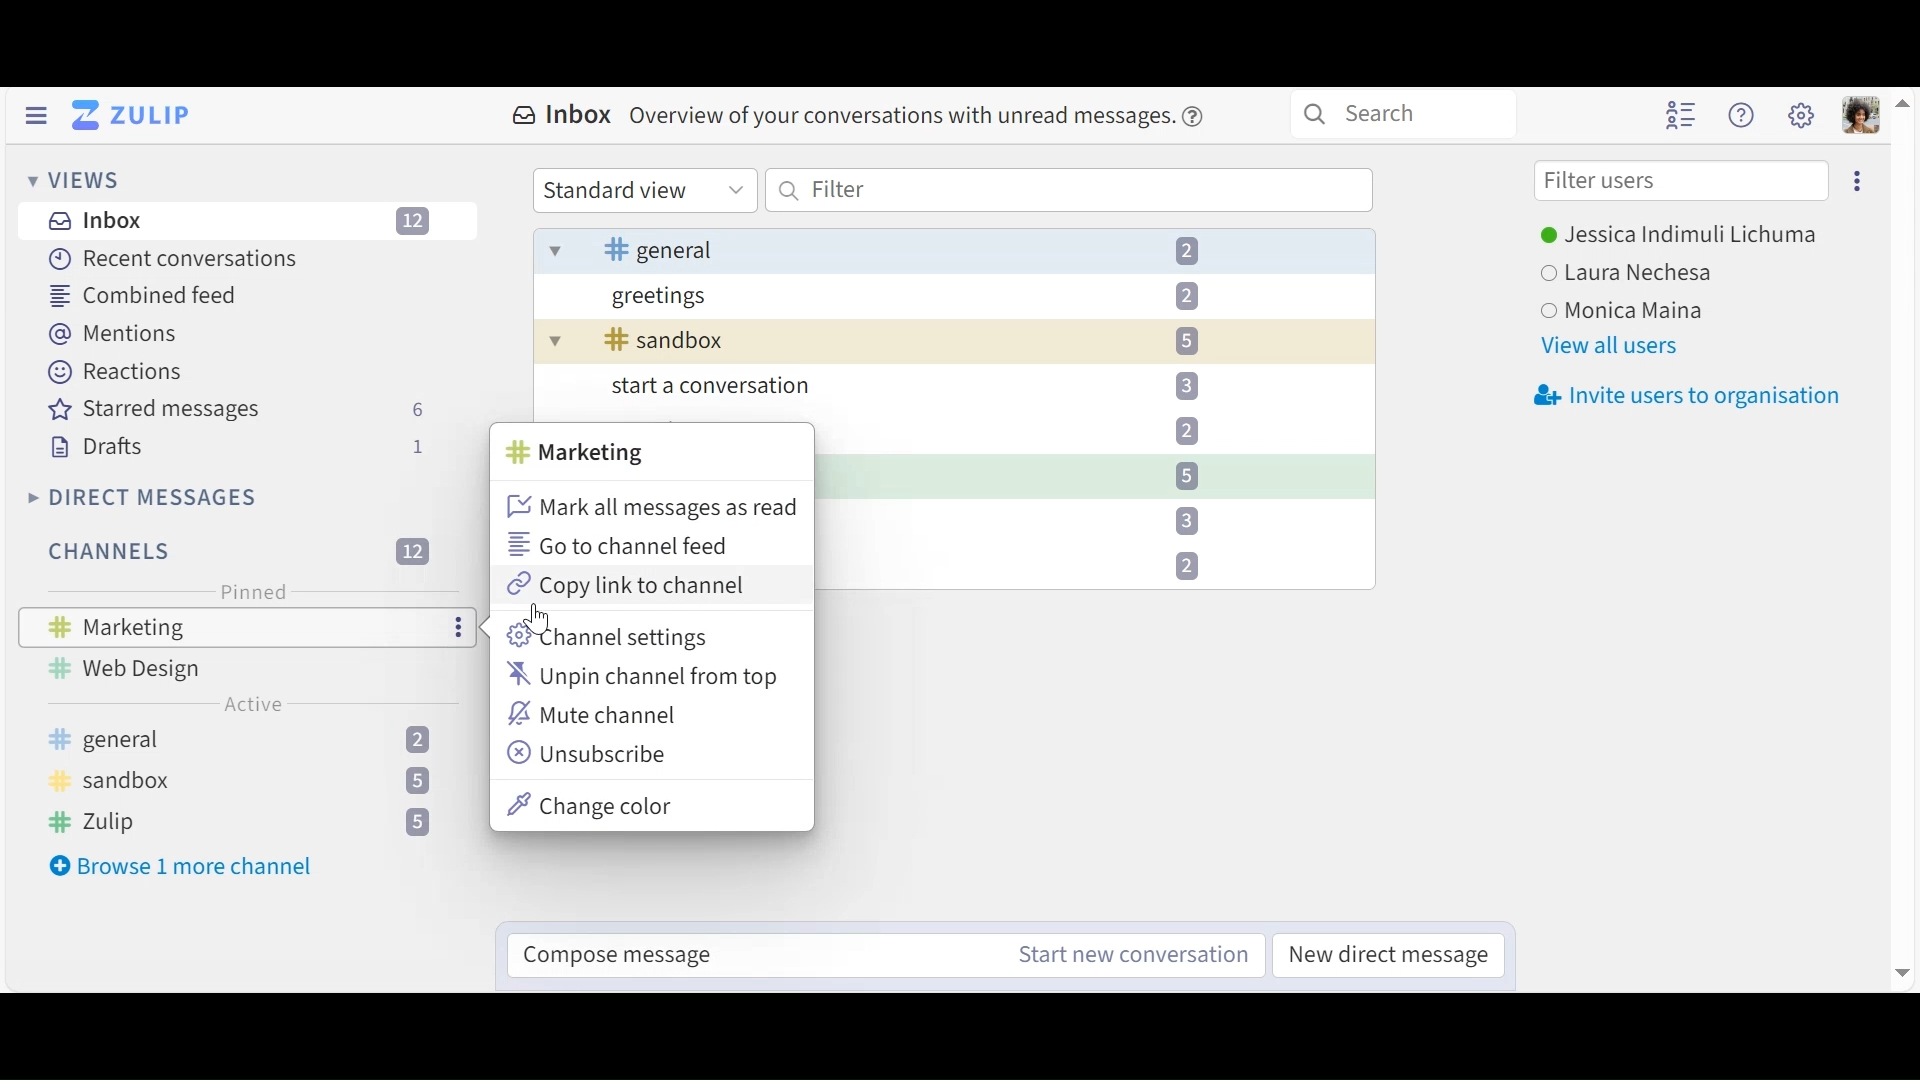 The width and height of the screenshot is (1920, 1080). What do you see at coordinates (591, 805) in the screenshot?
I see `Change color` at bounding box center [591, 805].